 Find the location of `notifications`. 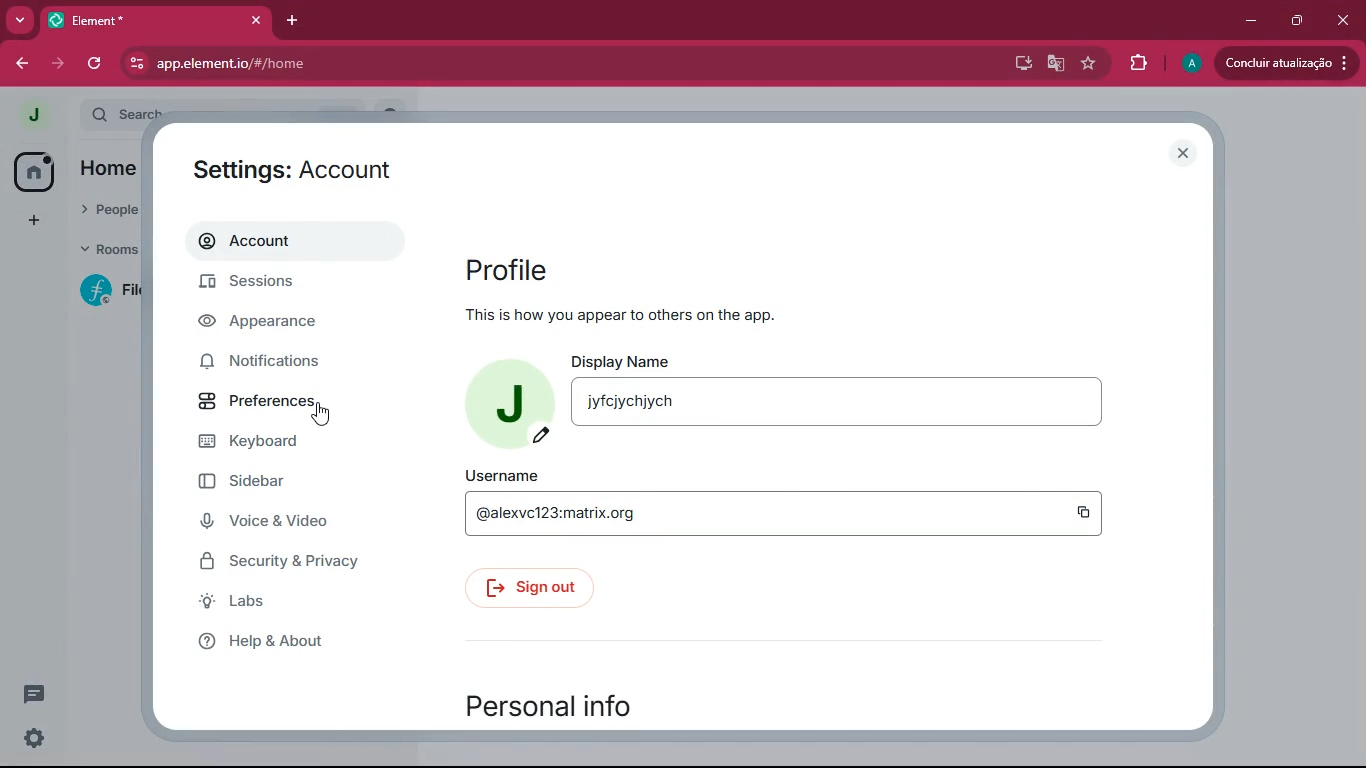

notifications is located at coordinates (271, 364).